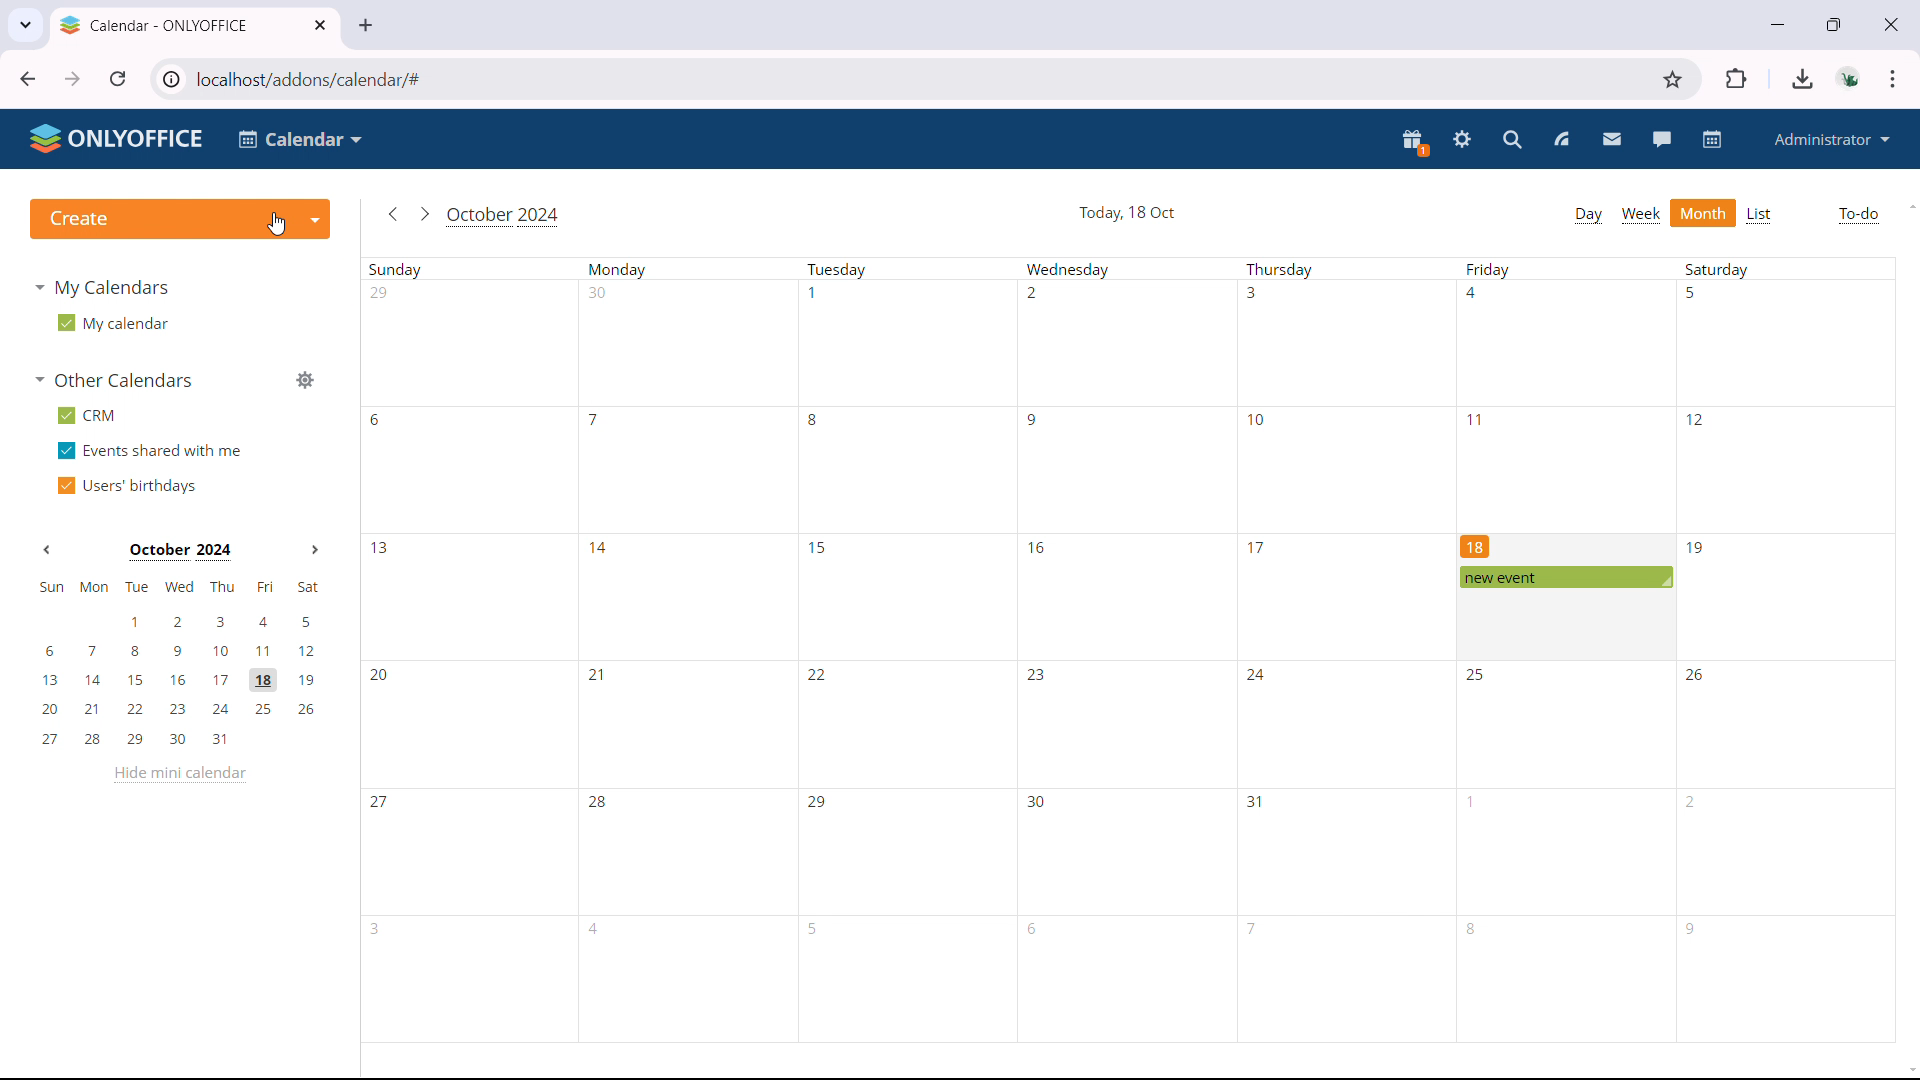 The image size is (1920, 1080). Describe the element at coordinates (399, 270) in the screenshot. I see `Sunday` at that location.